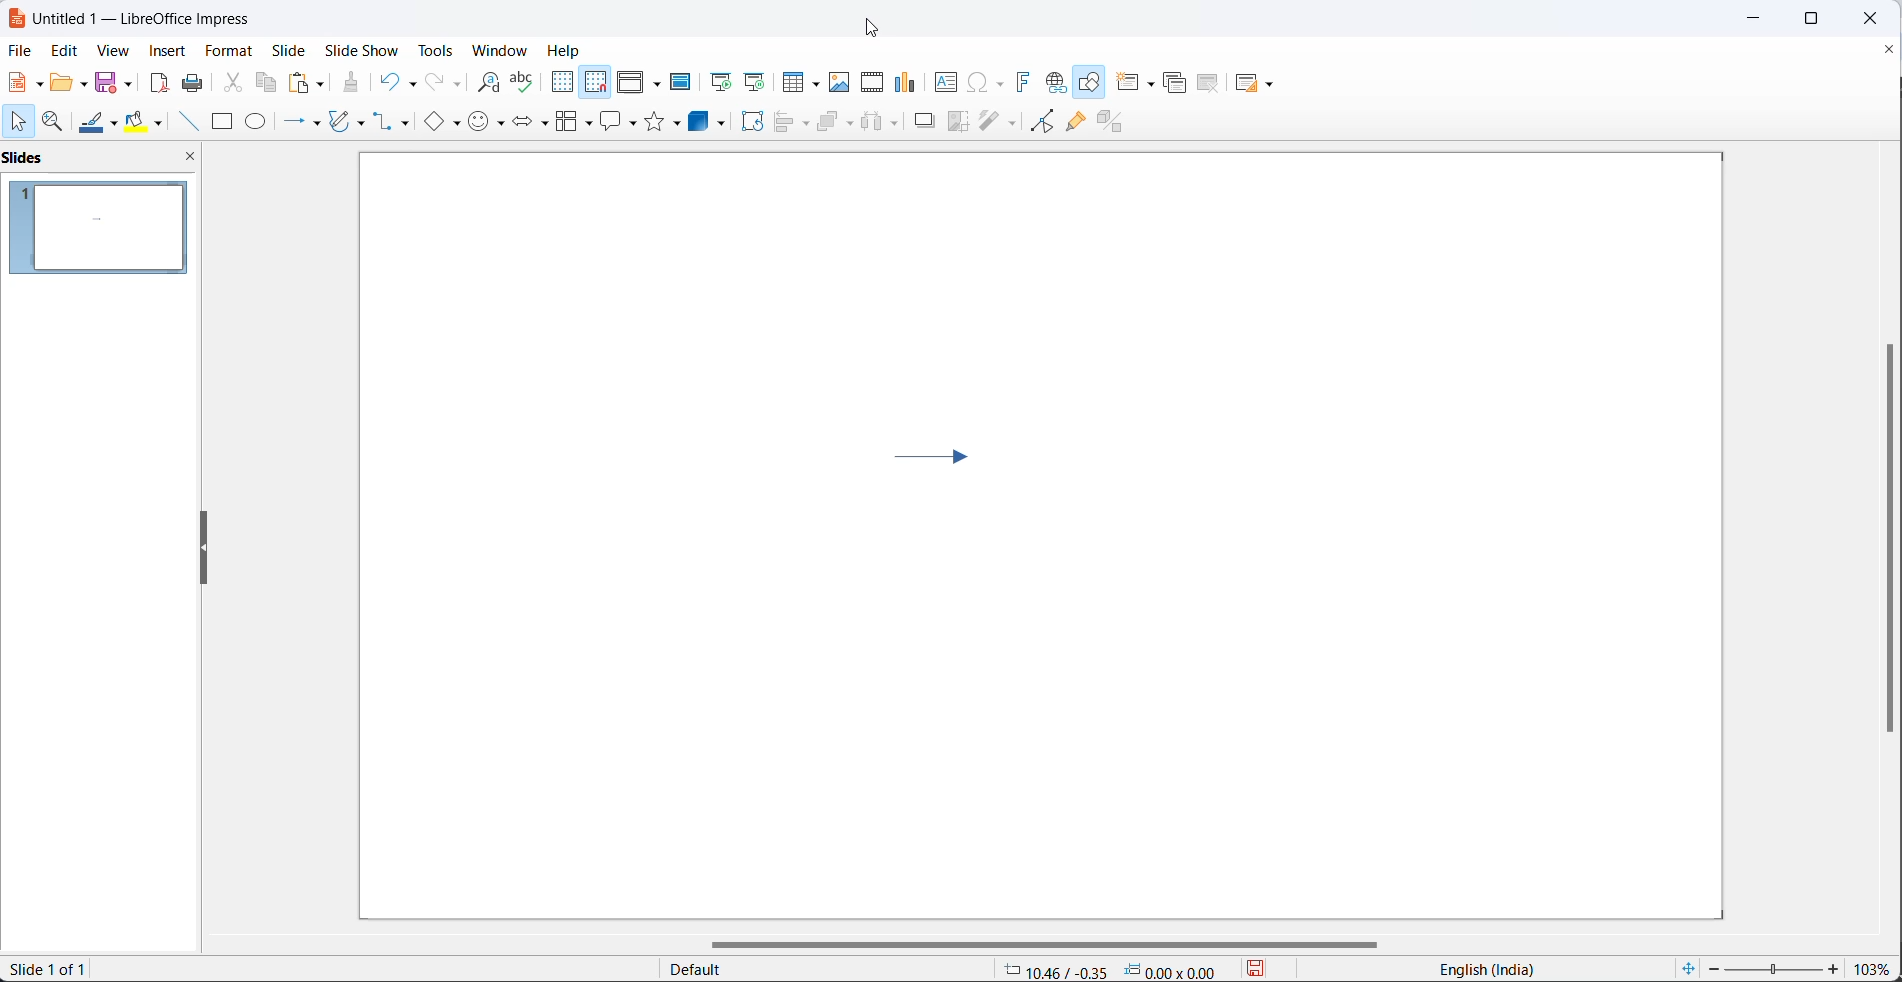 The width and height of the screenshot is (1902, 982). Describe the element at coordinates (1116, 121) in the screenshot. I see `toggle extrusion` at that location.